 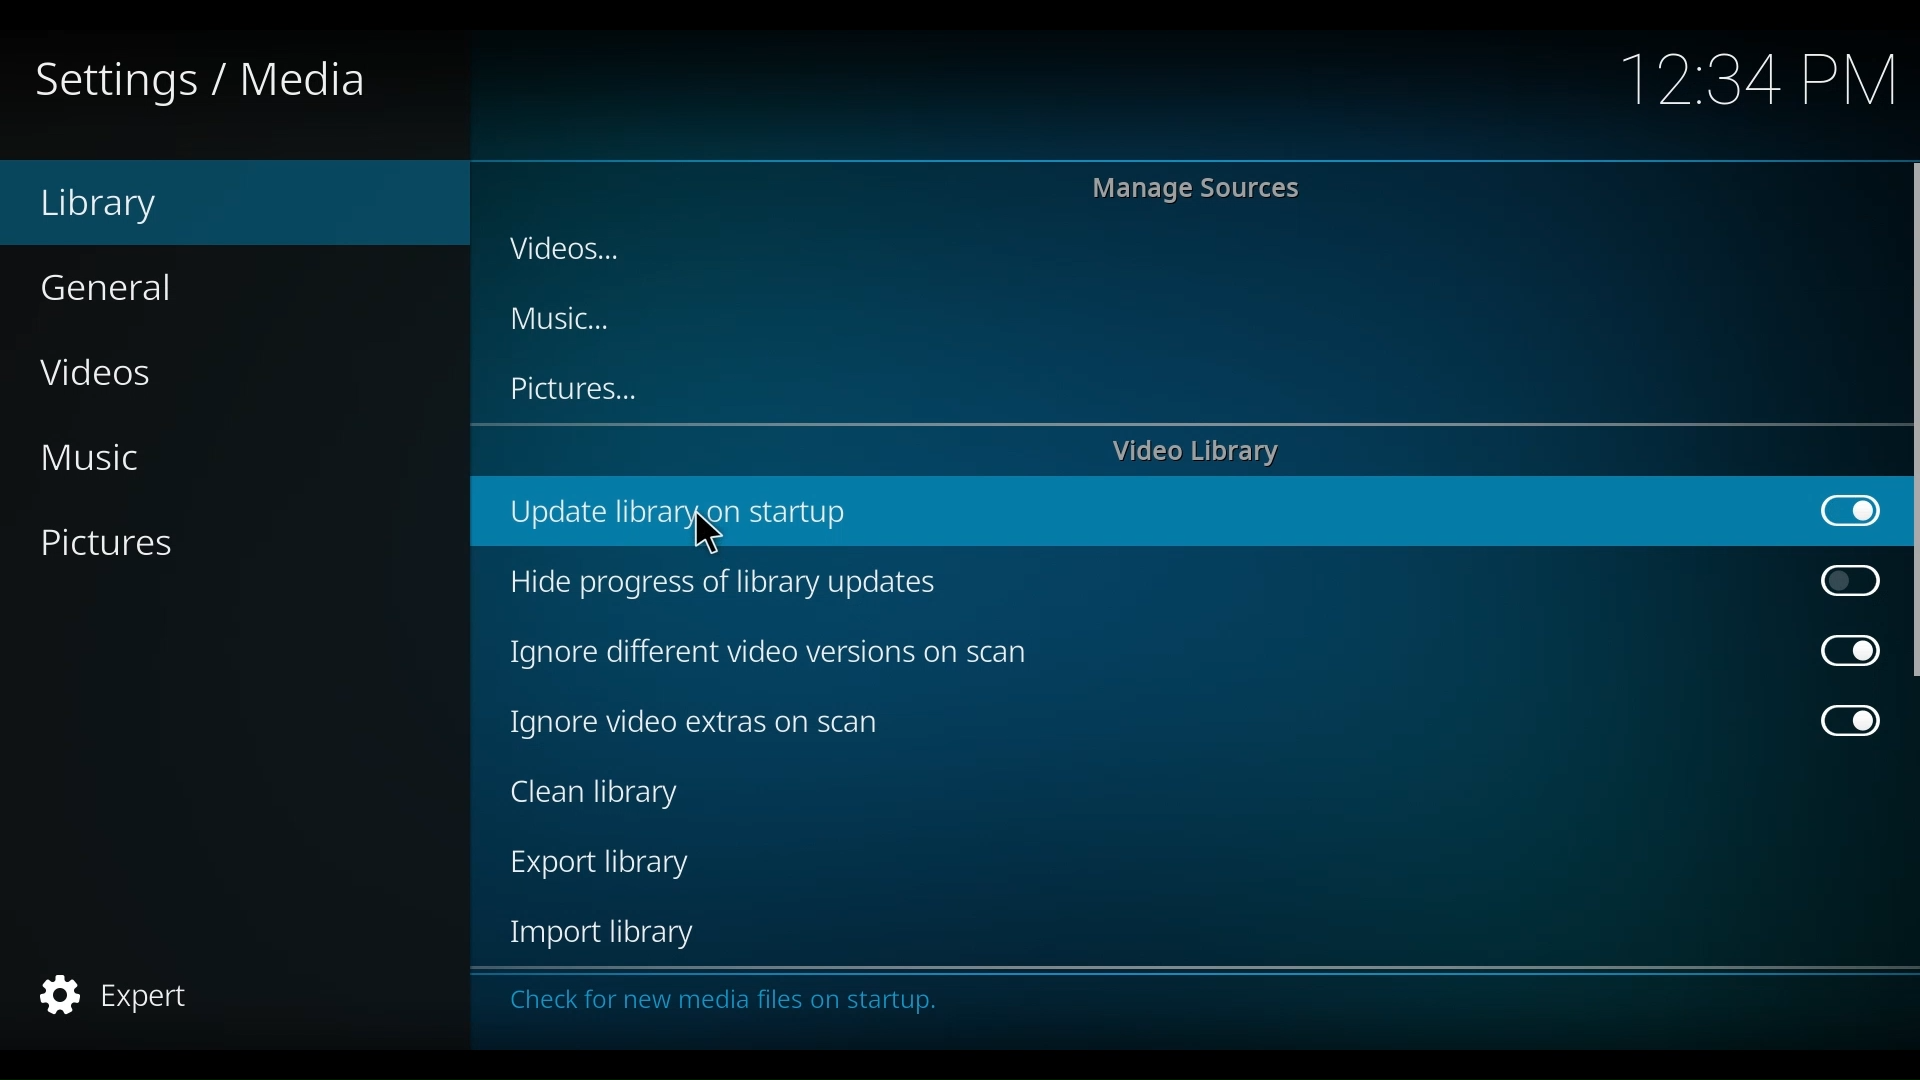 What do you see at coordinates (1835, 510) in the screenshot?
I see `Toggle on/off update library on startup` at bounding box center [1835, 510].